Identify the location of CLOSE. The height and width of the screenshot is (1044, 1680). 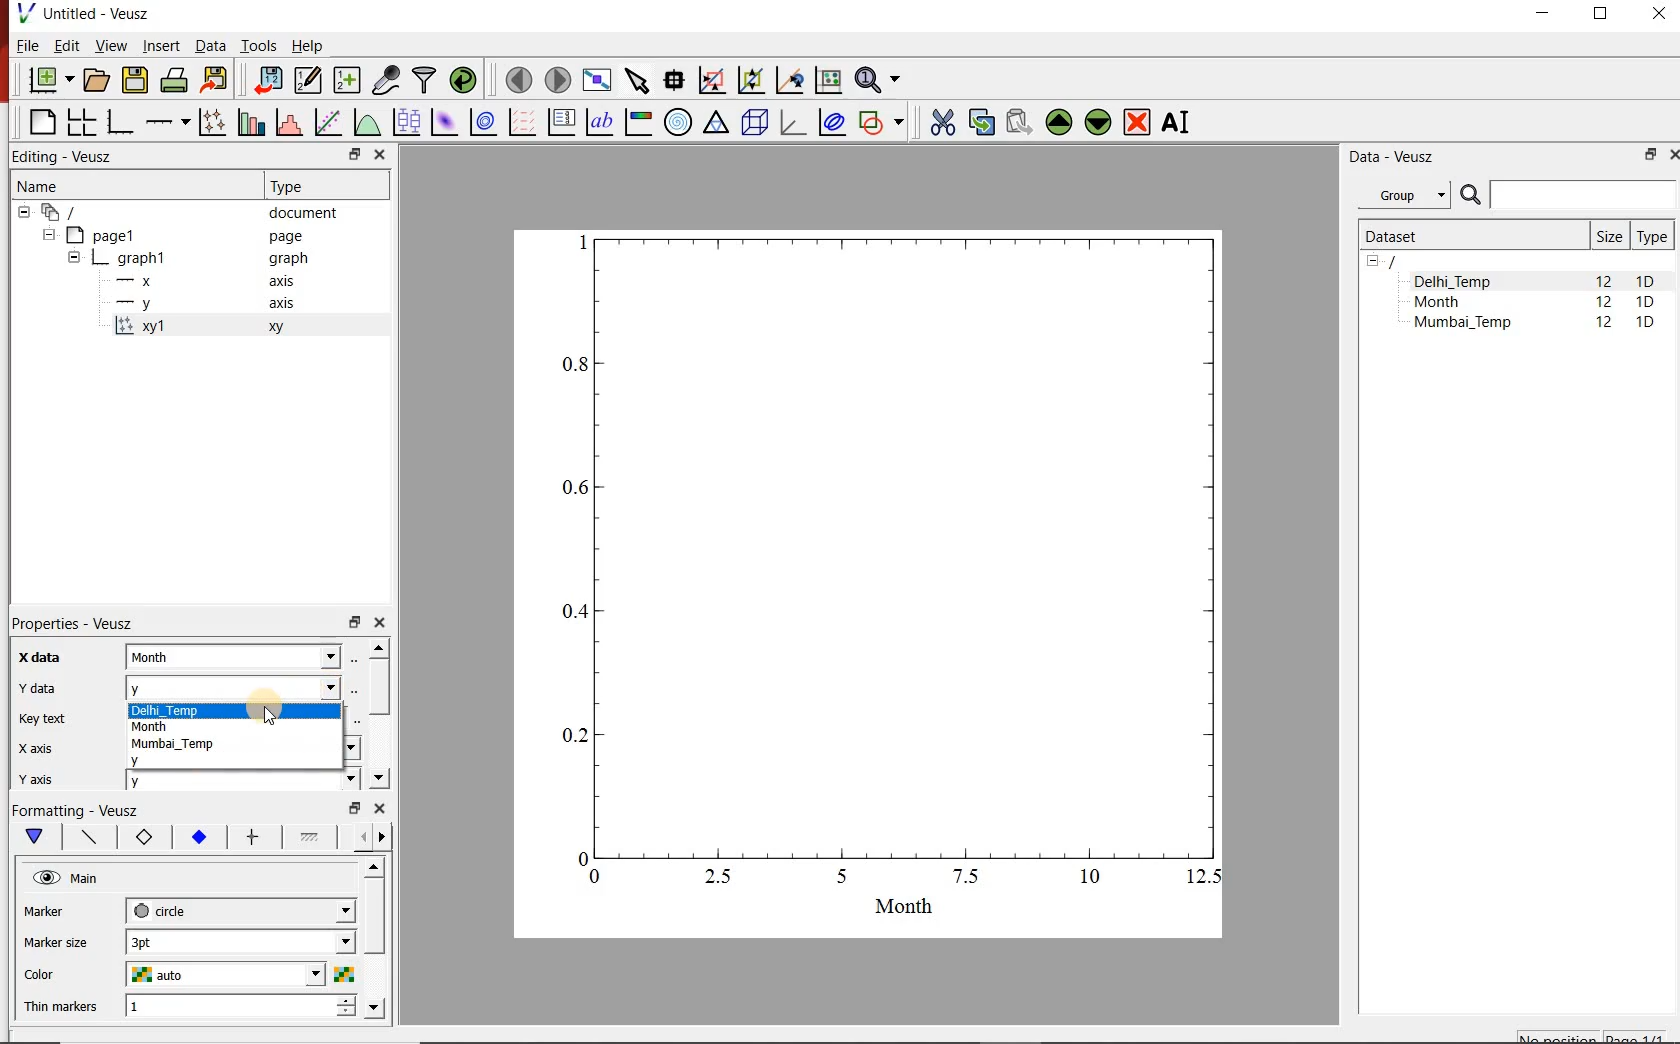
(1656, 13).